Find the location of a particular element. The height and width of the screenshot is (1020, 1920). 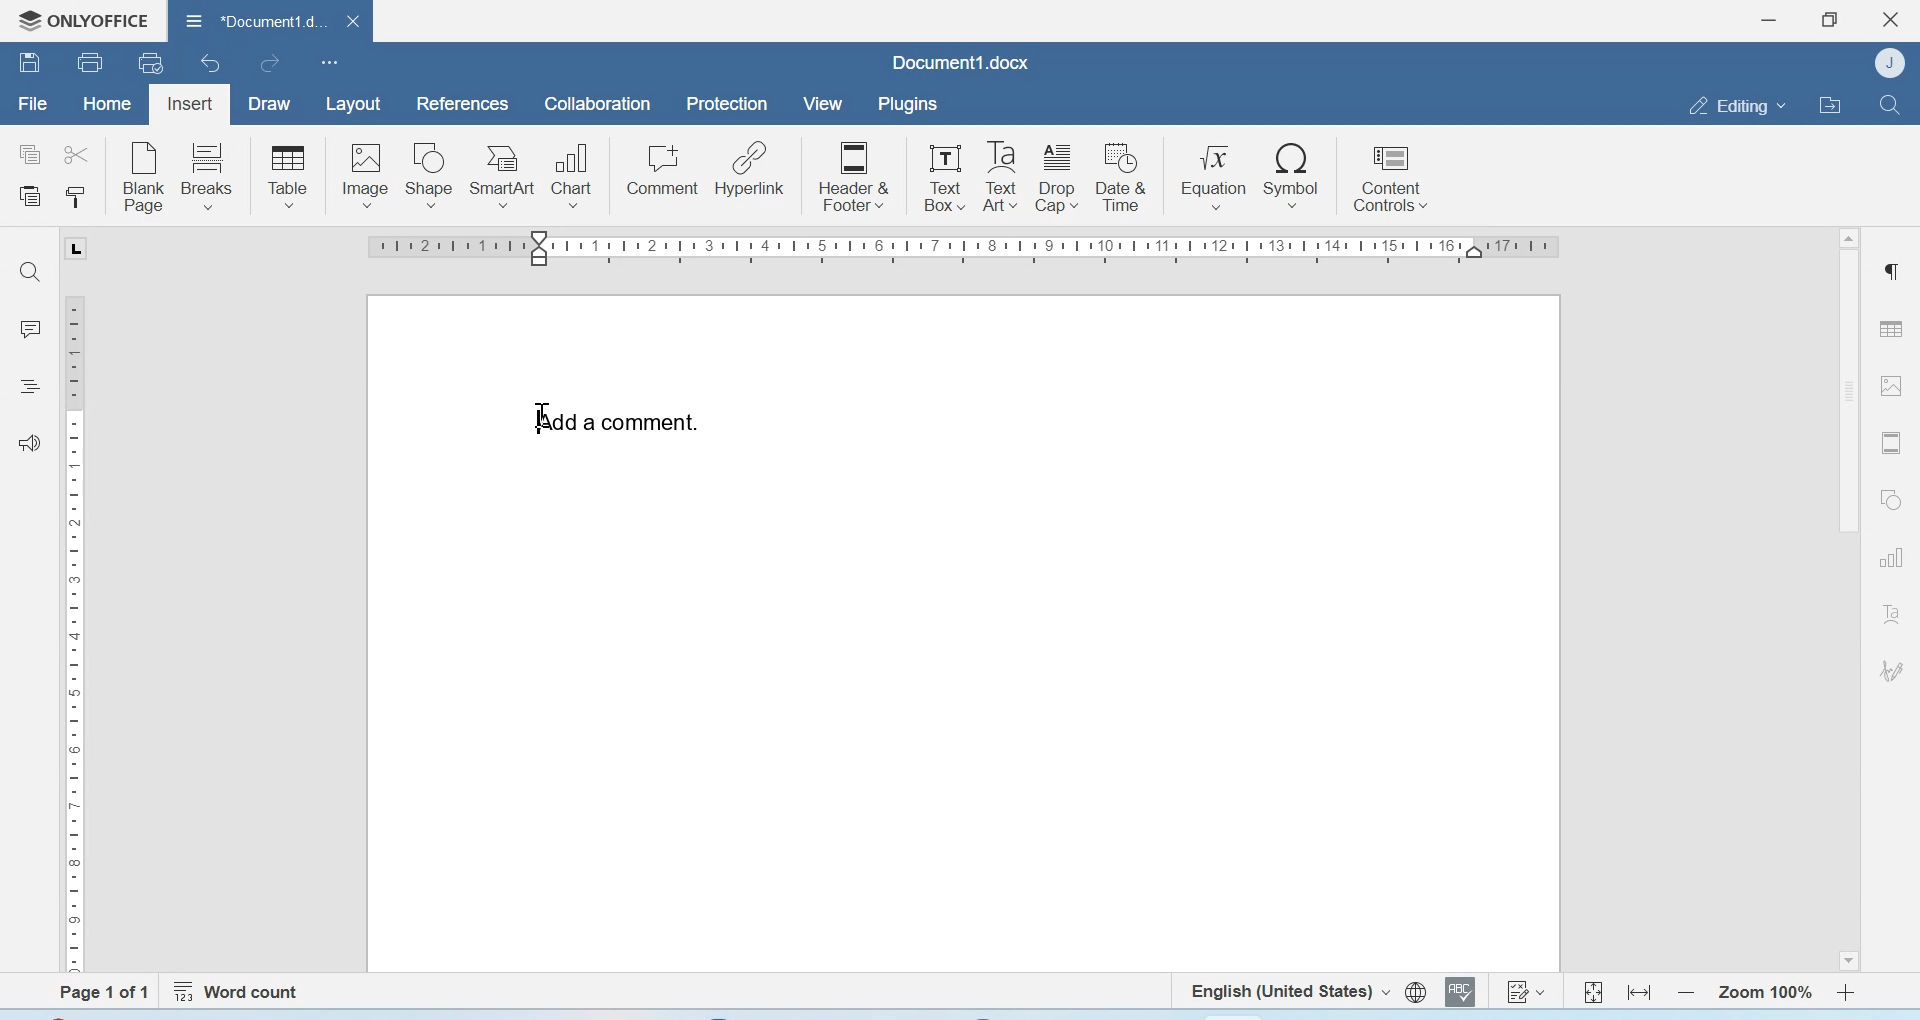

Minimize is located at coordinates (1771, 20).